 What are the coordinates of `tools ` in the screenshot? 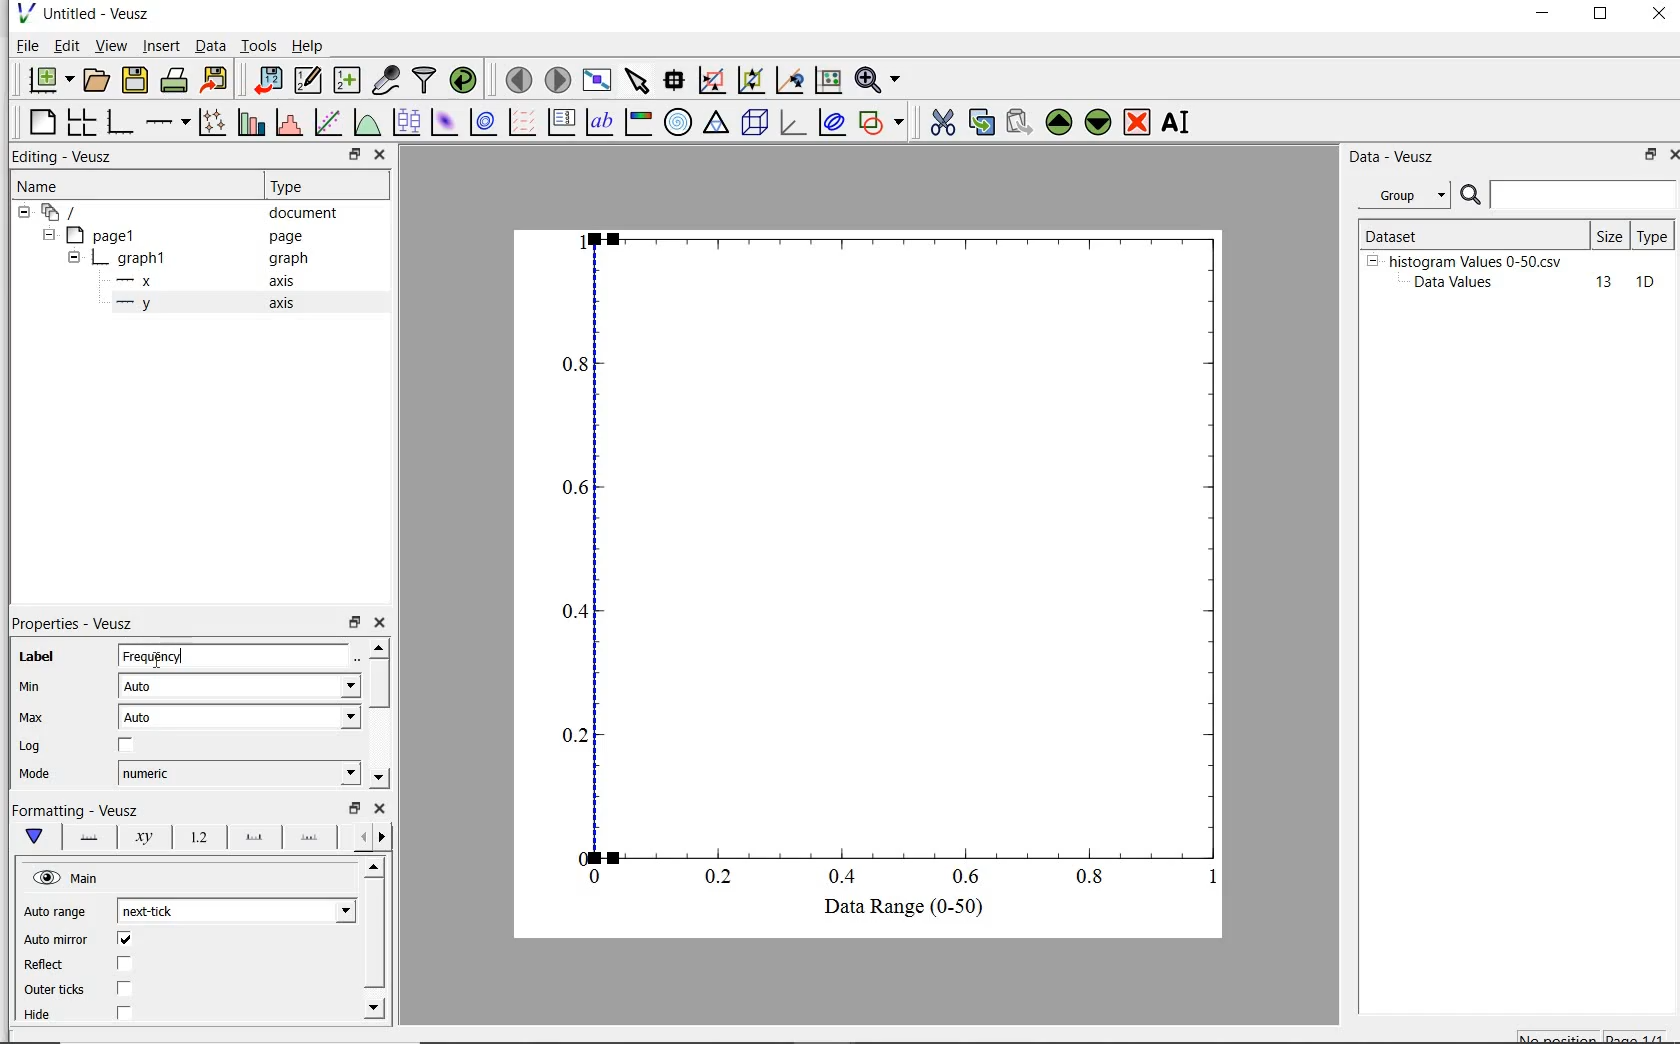 It's located at (260, 45).